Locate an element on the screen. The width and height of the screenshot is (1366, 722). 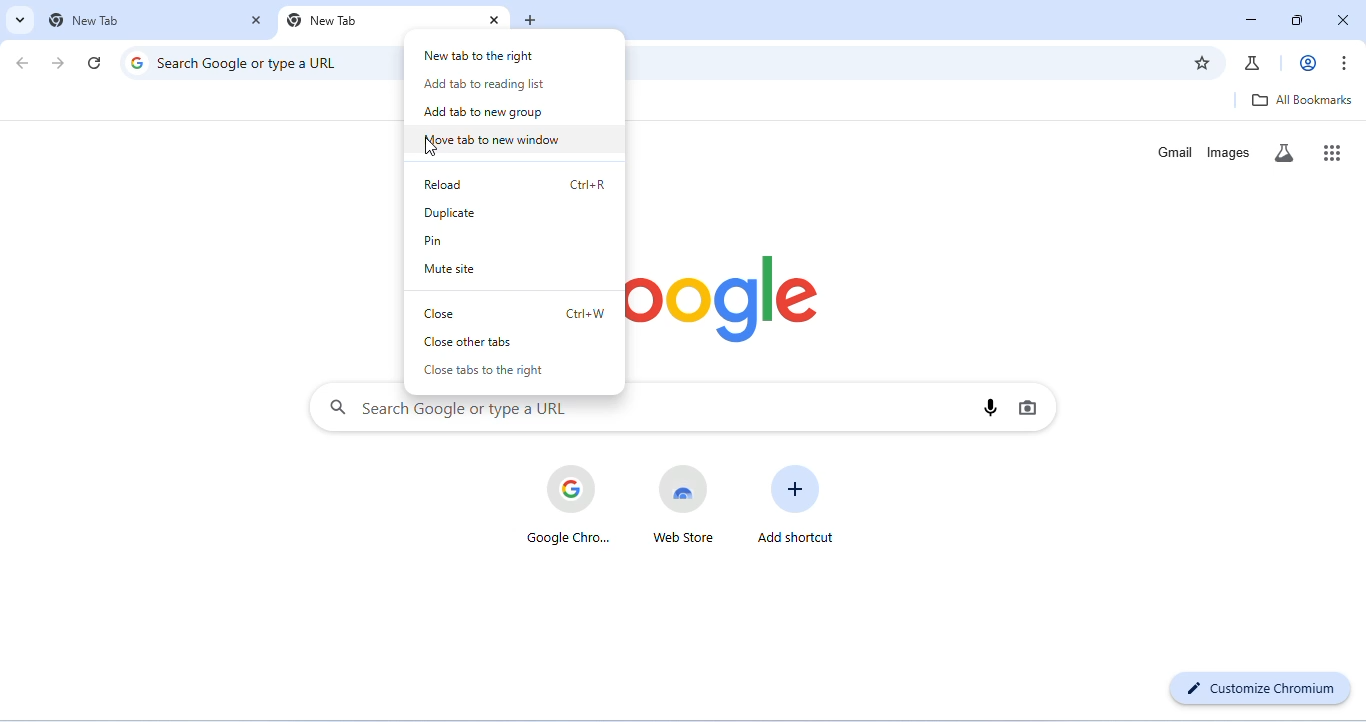
minimize is located at coordinates (1252, 20).